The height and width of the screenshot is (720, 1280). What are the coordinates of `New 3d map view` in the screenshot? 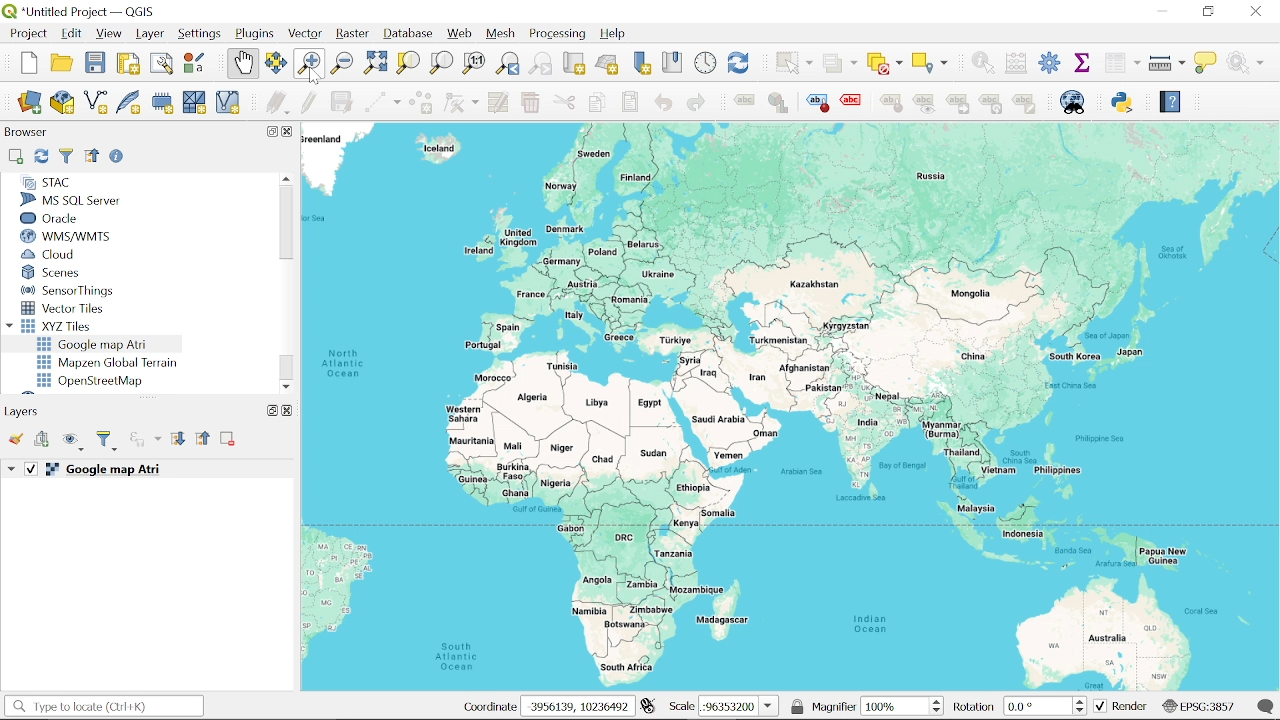 It's located at (607, 65).